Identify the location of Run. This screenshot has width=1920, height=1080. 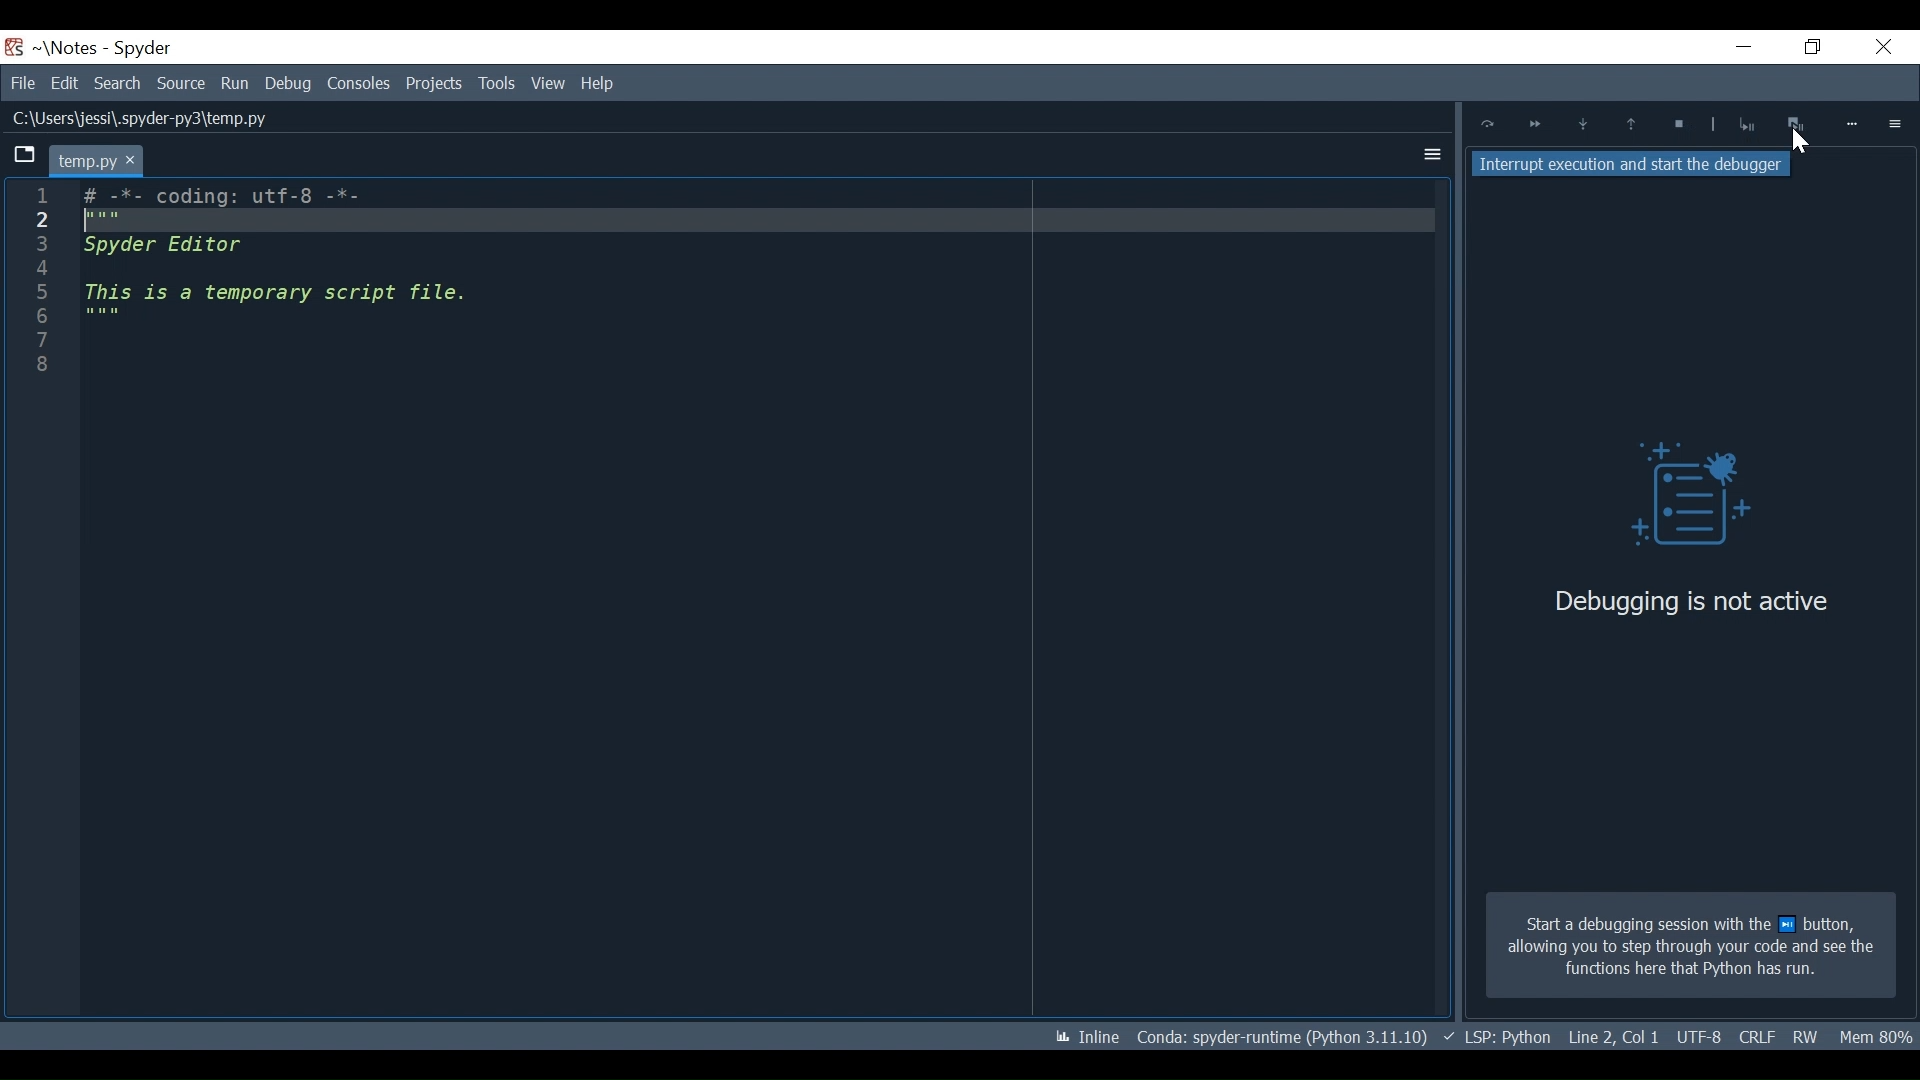
(236, 83).